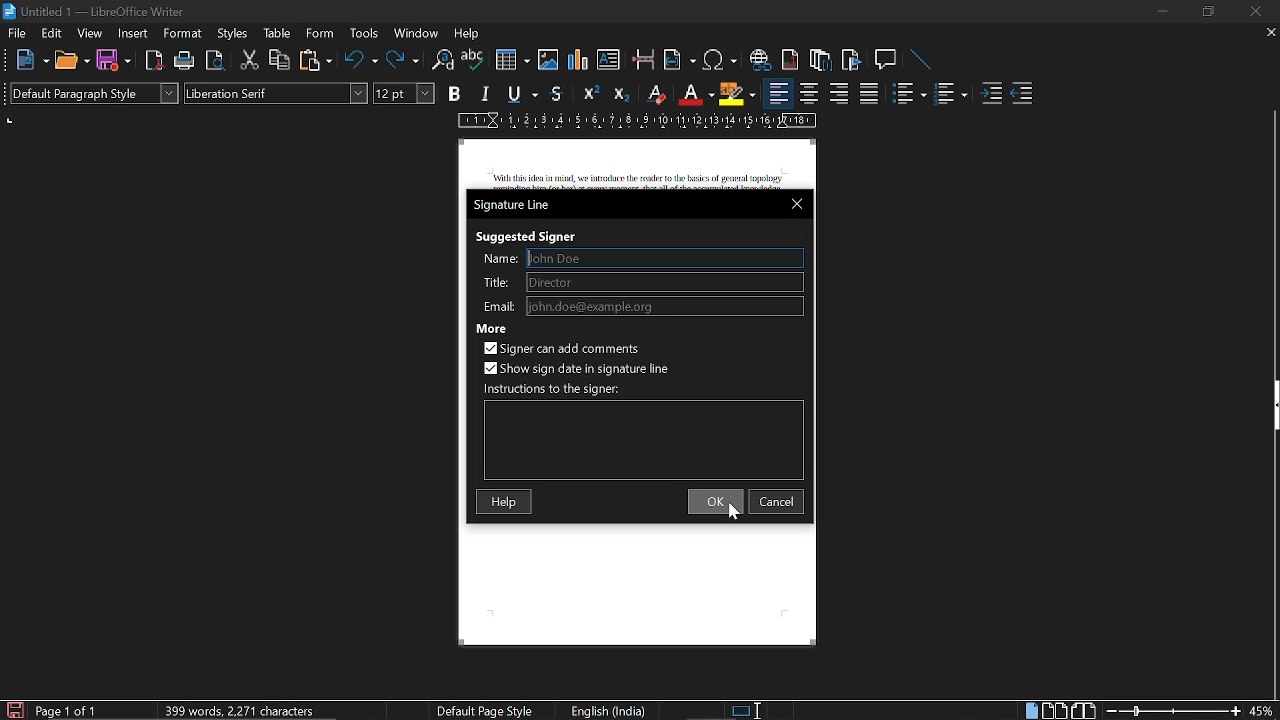 The width and height of the screenshot is (1280, 720). I want to click on change zoom, so click(1170, 711).